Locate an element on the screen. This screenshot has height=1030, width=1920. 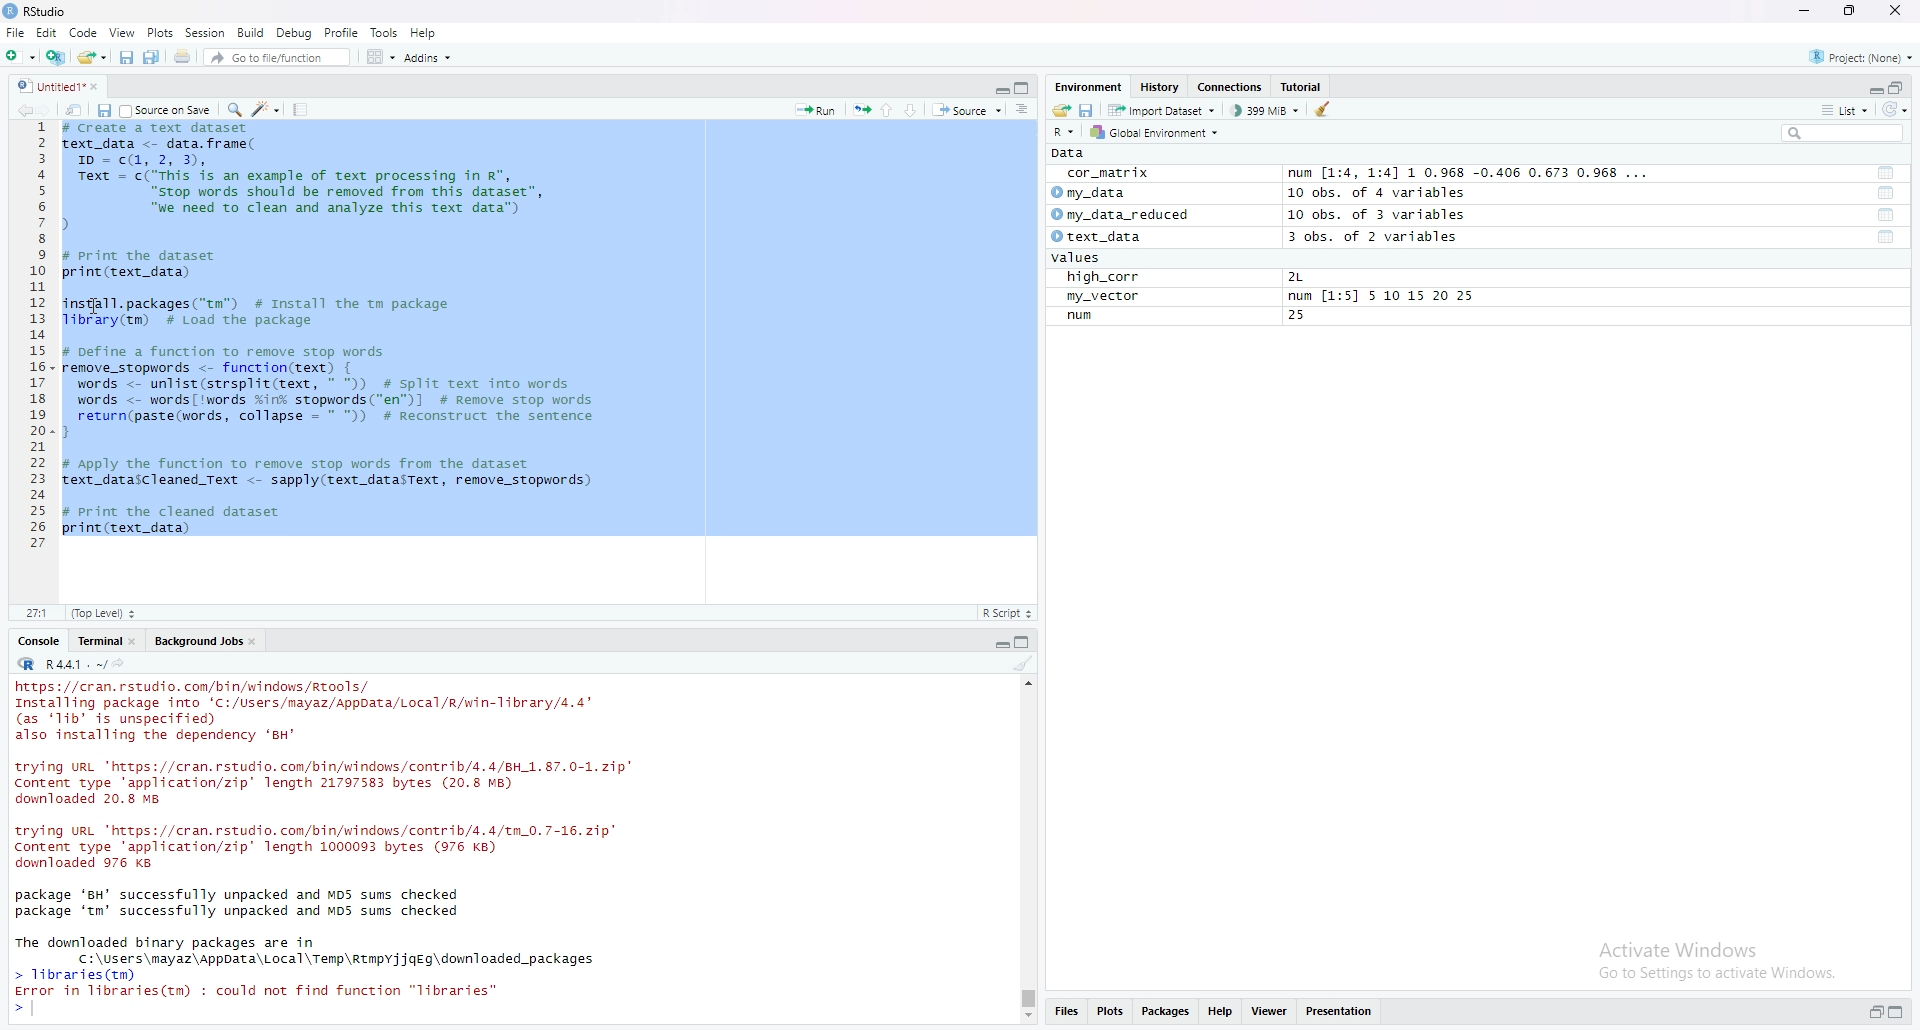
history is located at coordinates (1161, 87).